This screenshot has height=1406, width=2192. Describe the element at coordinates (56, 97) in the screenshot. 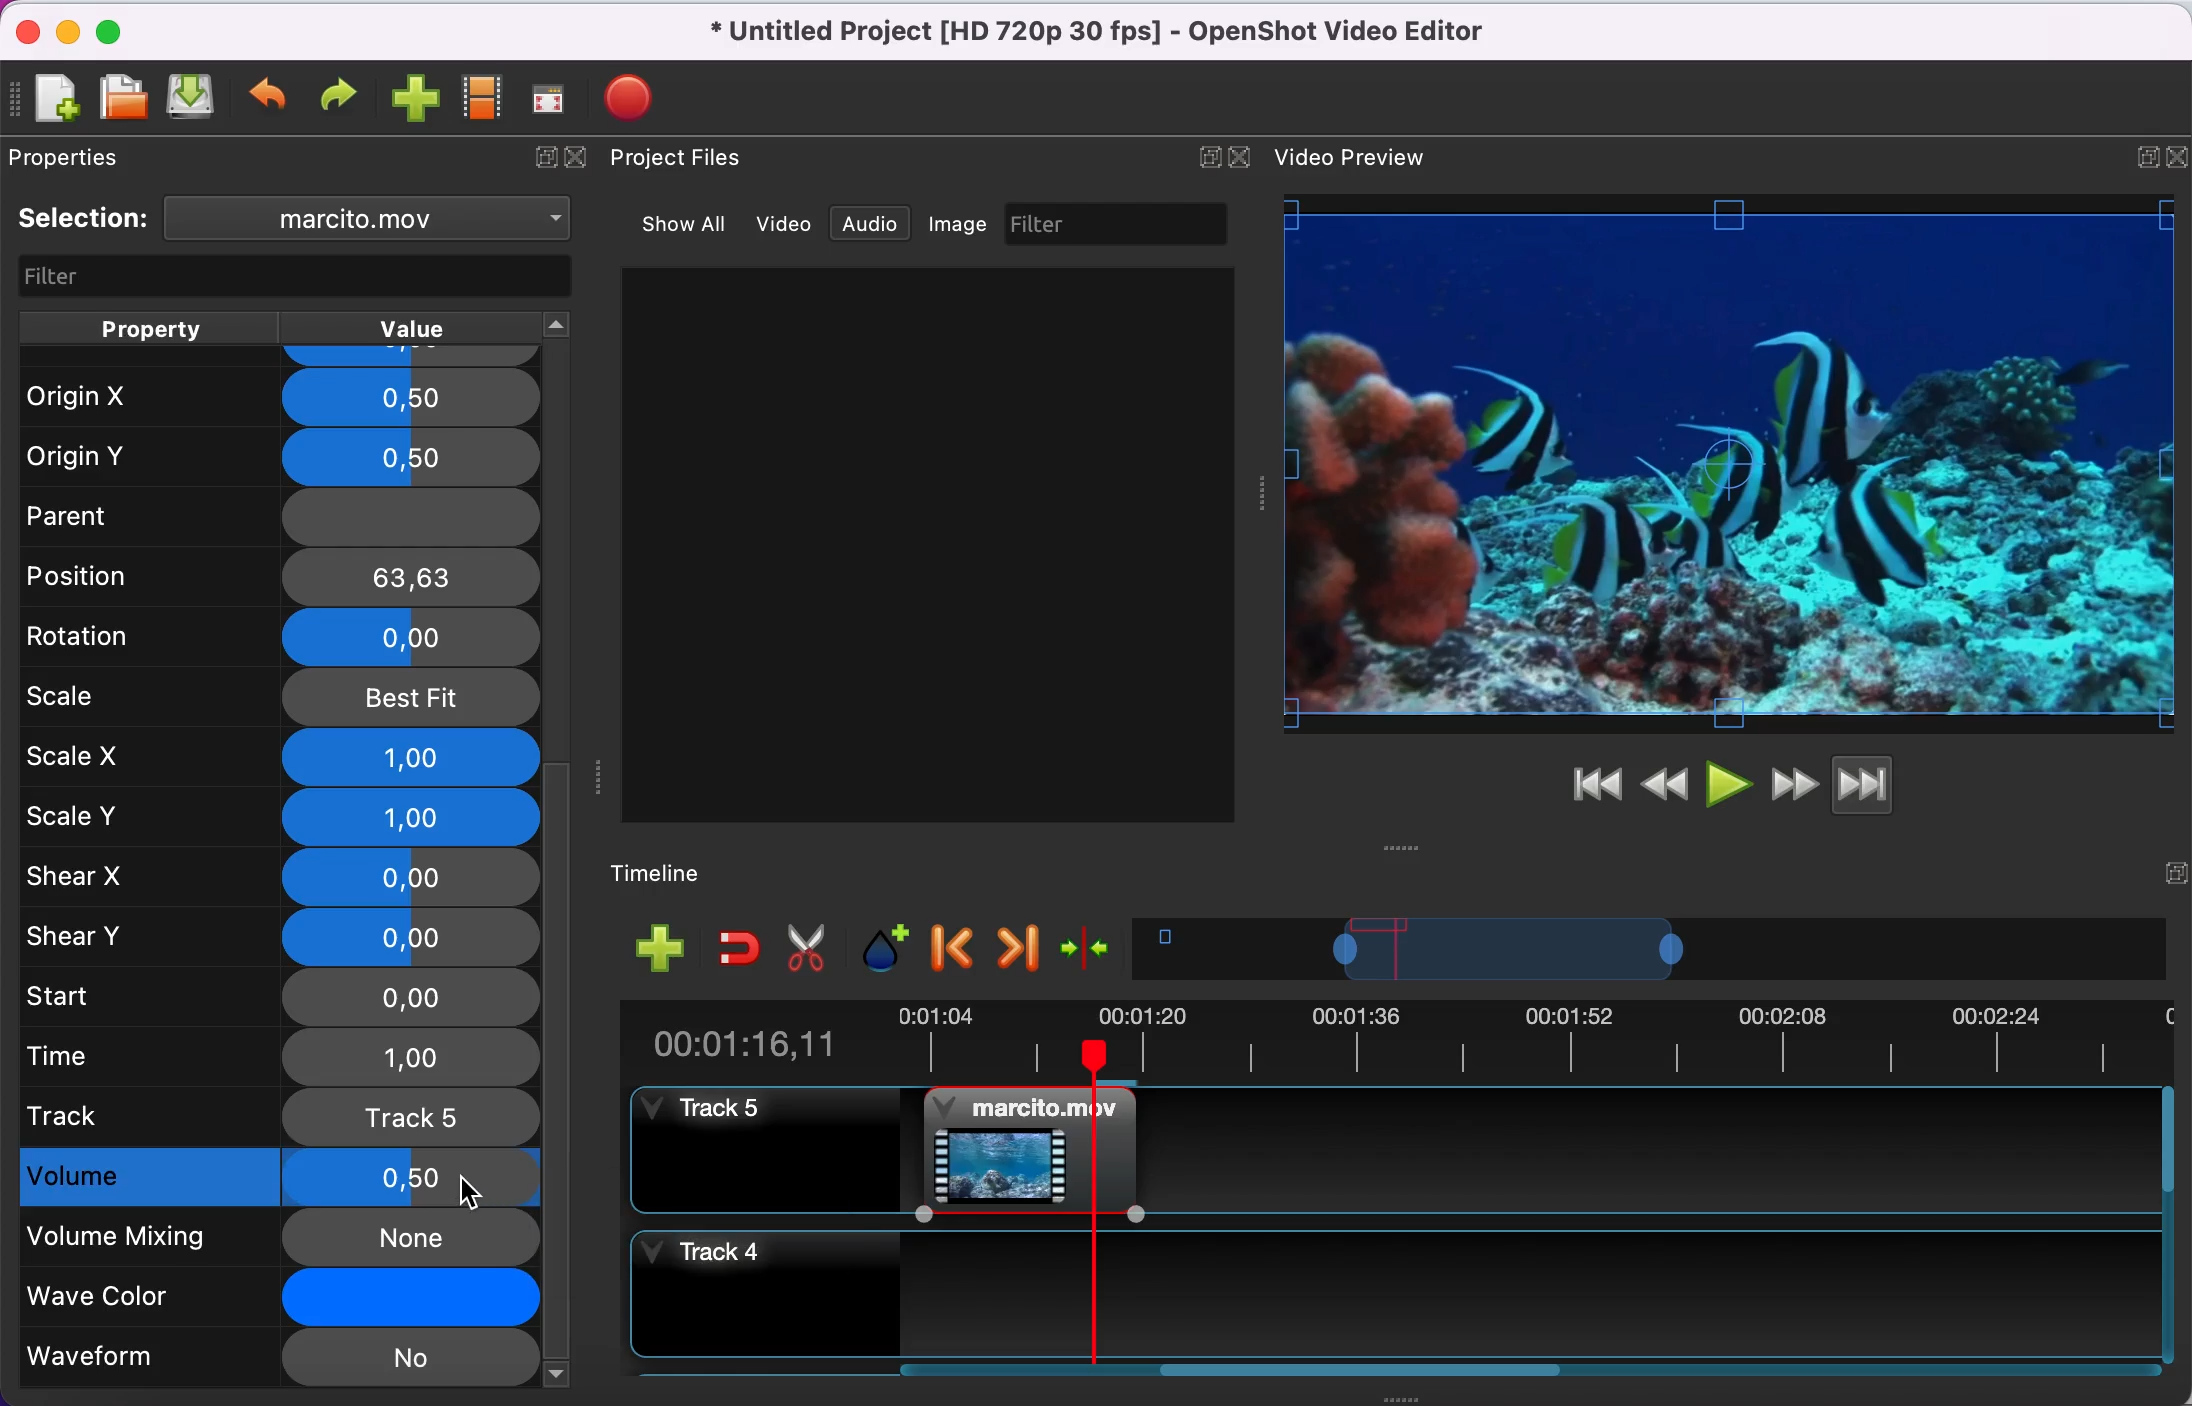

I see `new file` at that location.